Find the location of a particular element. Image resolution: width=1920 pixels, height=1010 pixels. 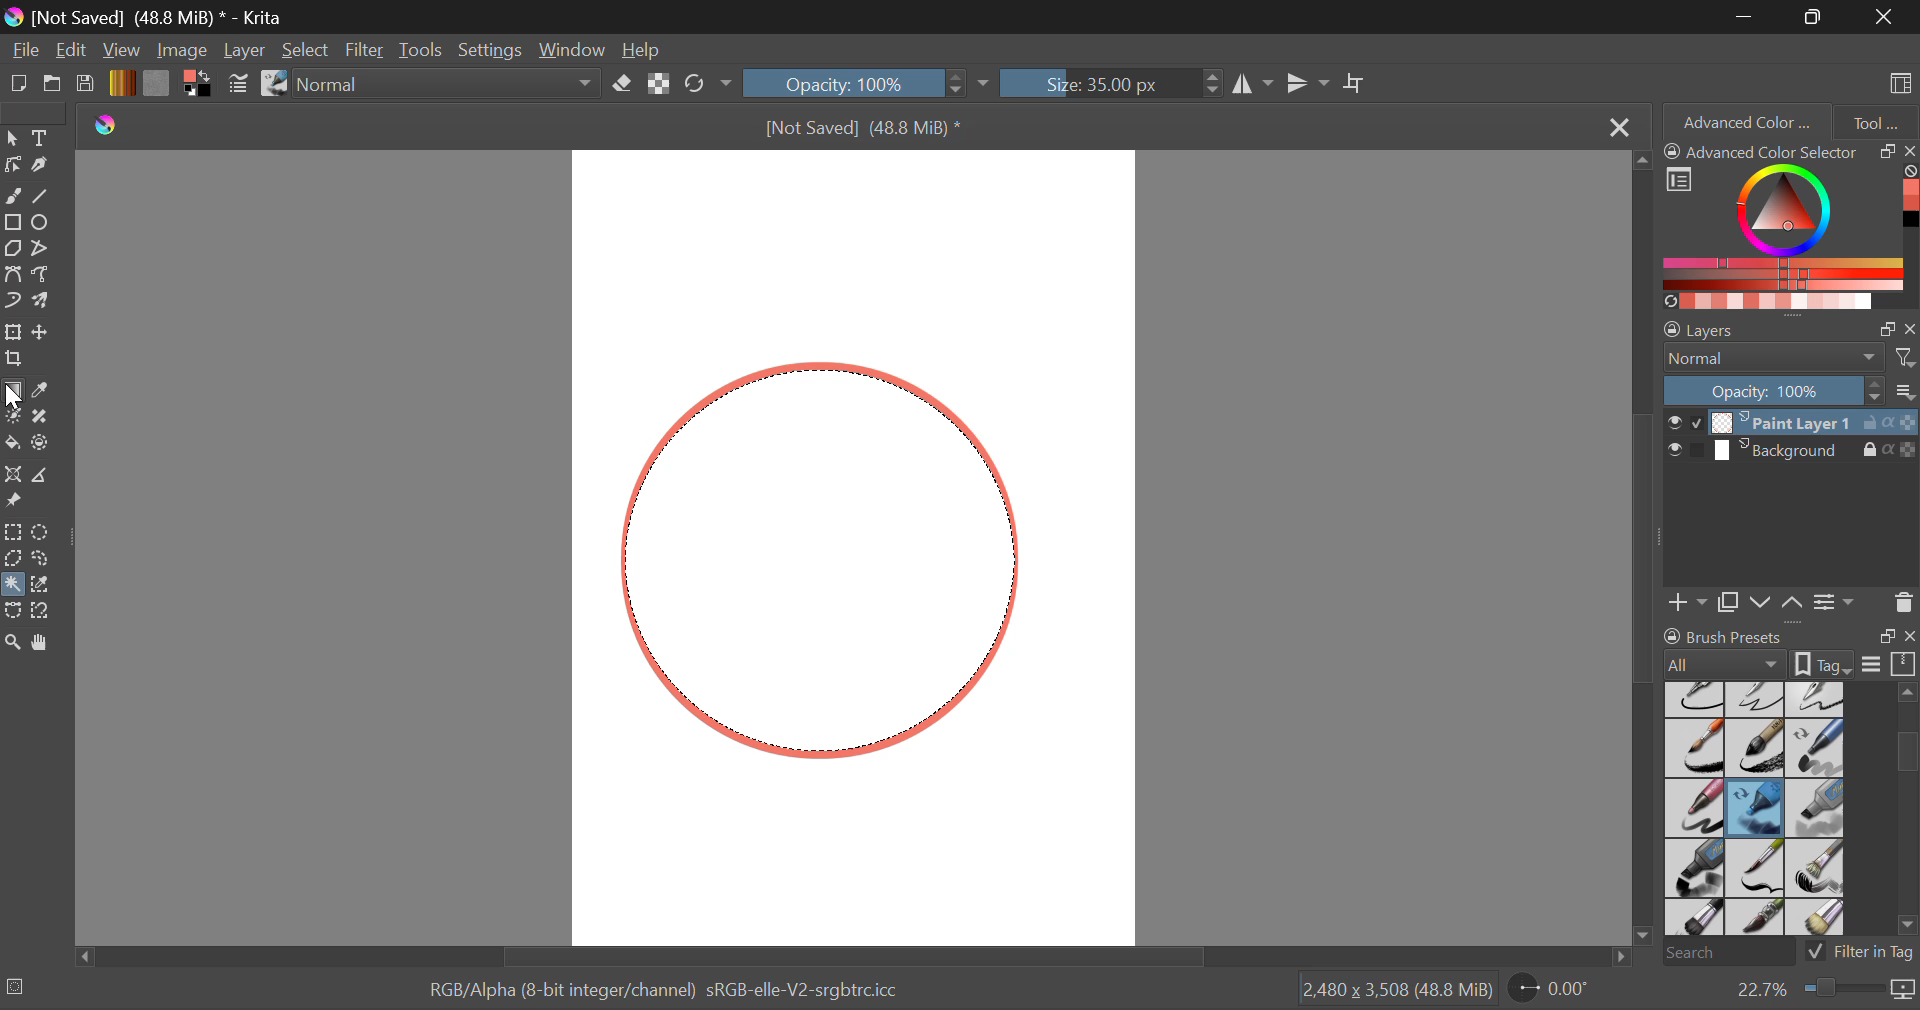

Pan Tool is located at coordinates (44, 642).